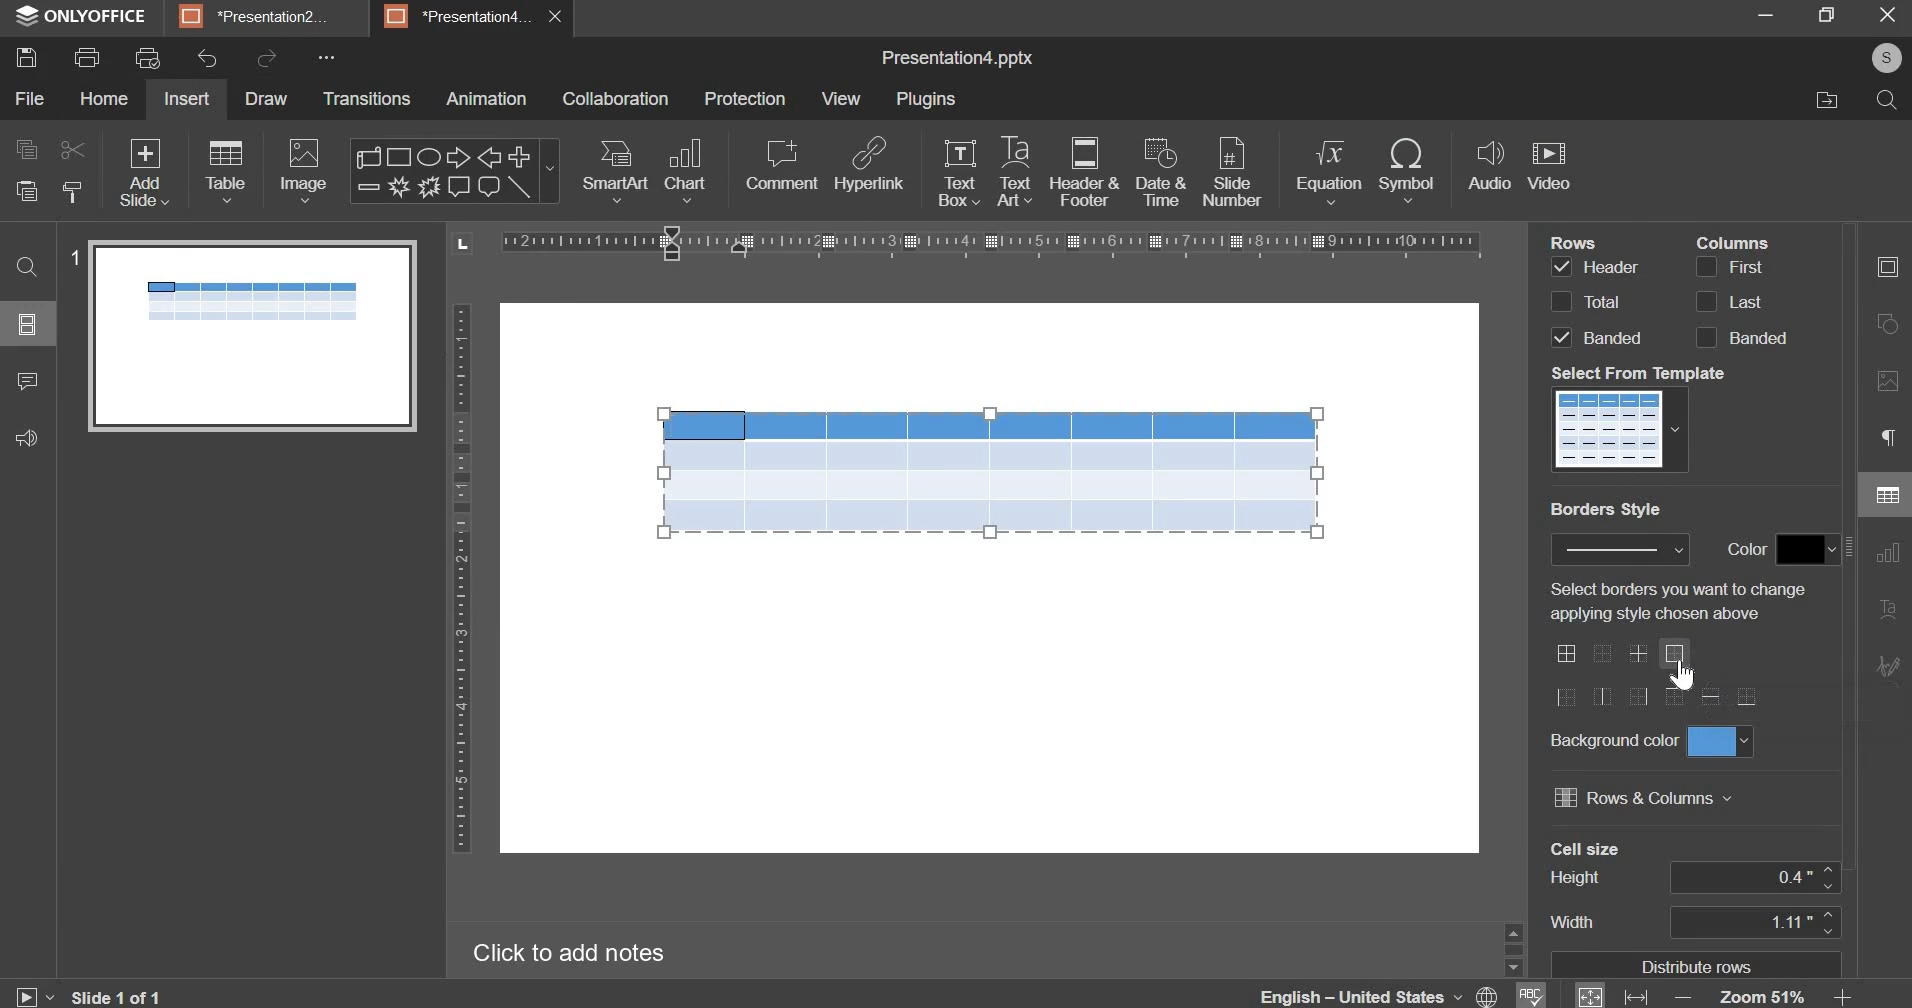  What do you see at coordinates (576, 955) in the screenshot?
I see `click to add notes` at bounding box center [576, 955].